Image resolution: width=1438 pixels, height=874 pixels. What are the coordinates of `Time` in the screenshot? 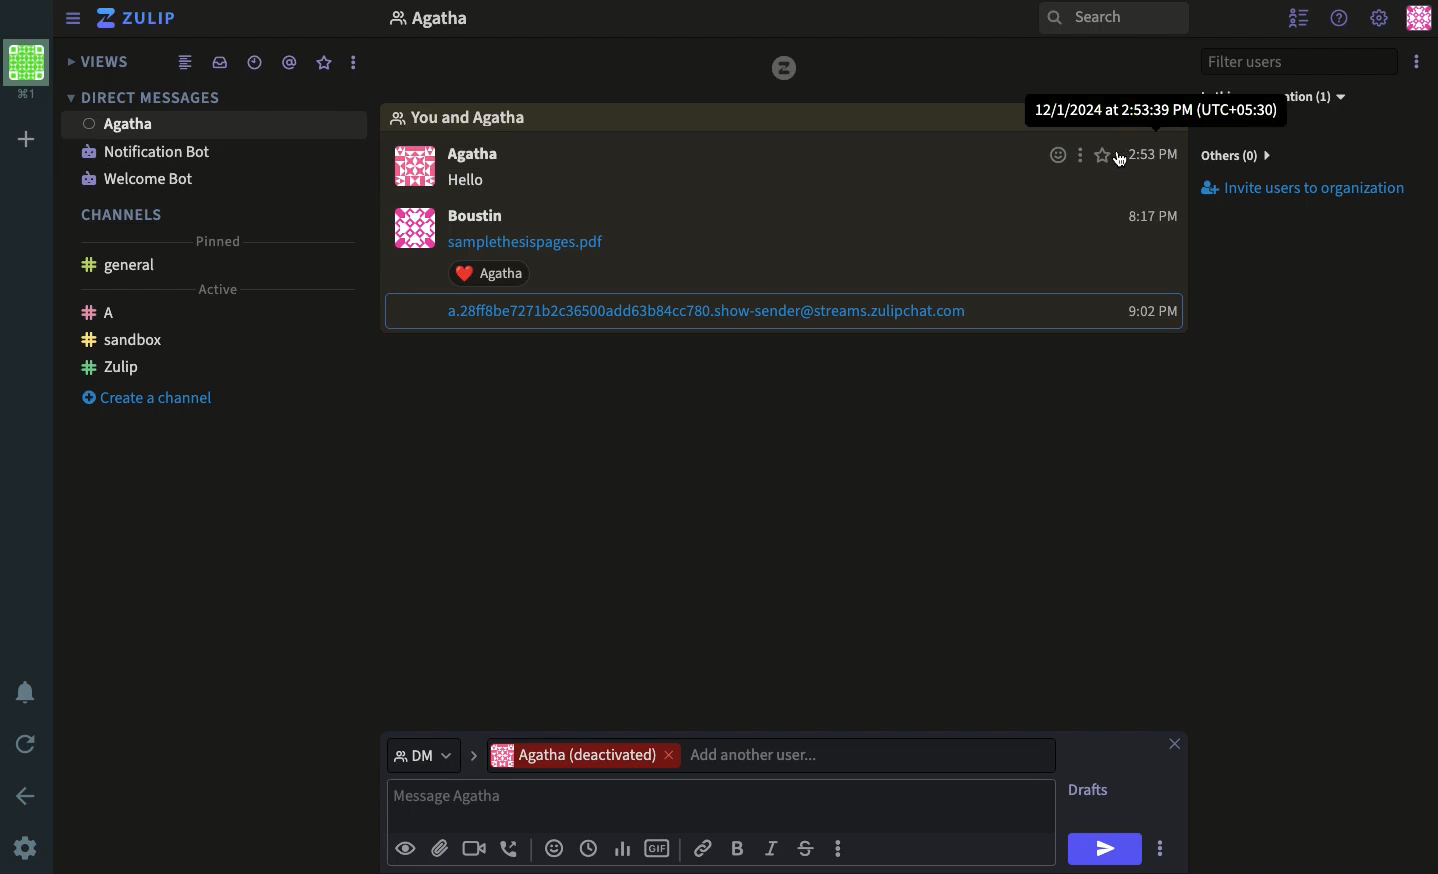 It's located at (1153, 153).